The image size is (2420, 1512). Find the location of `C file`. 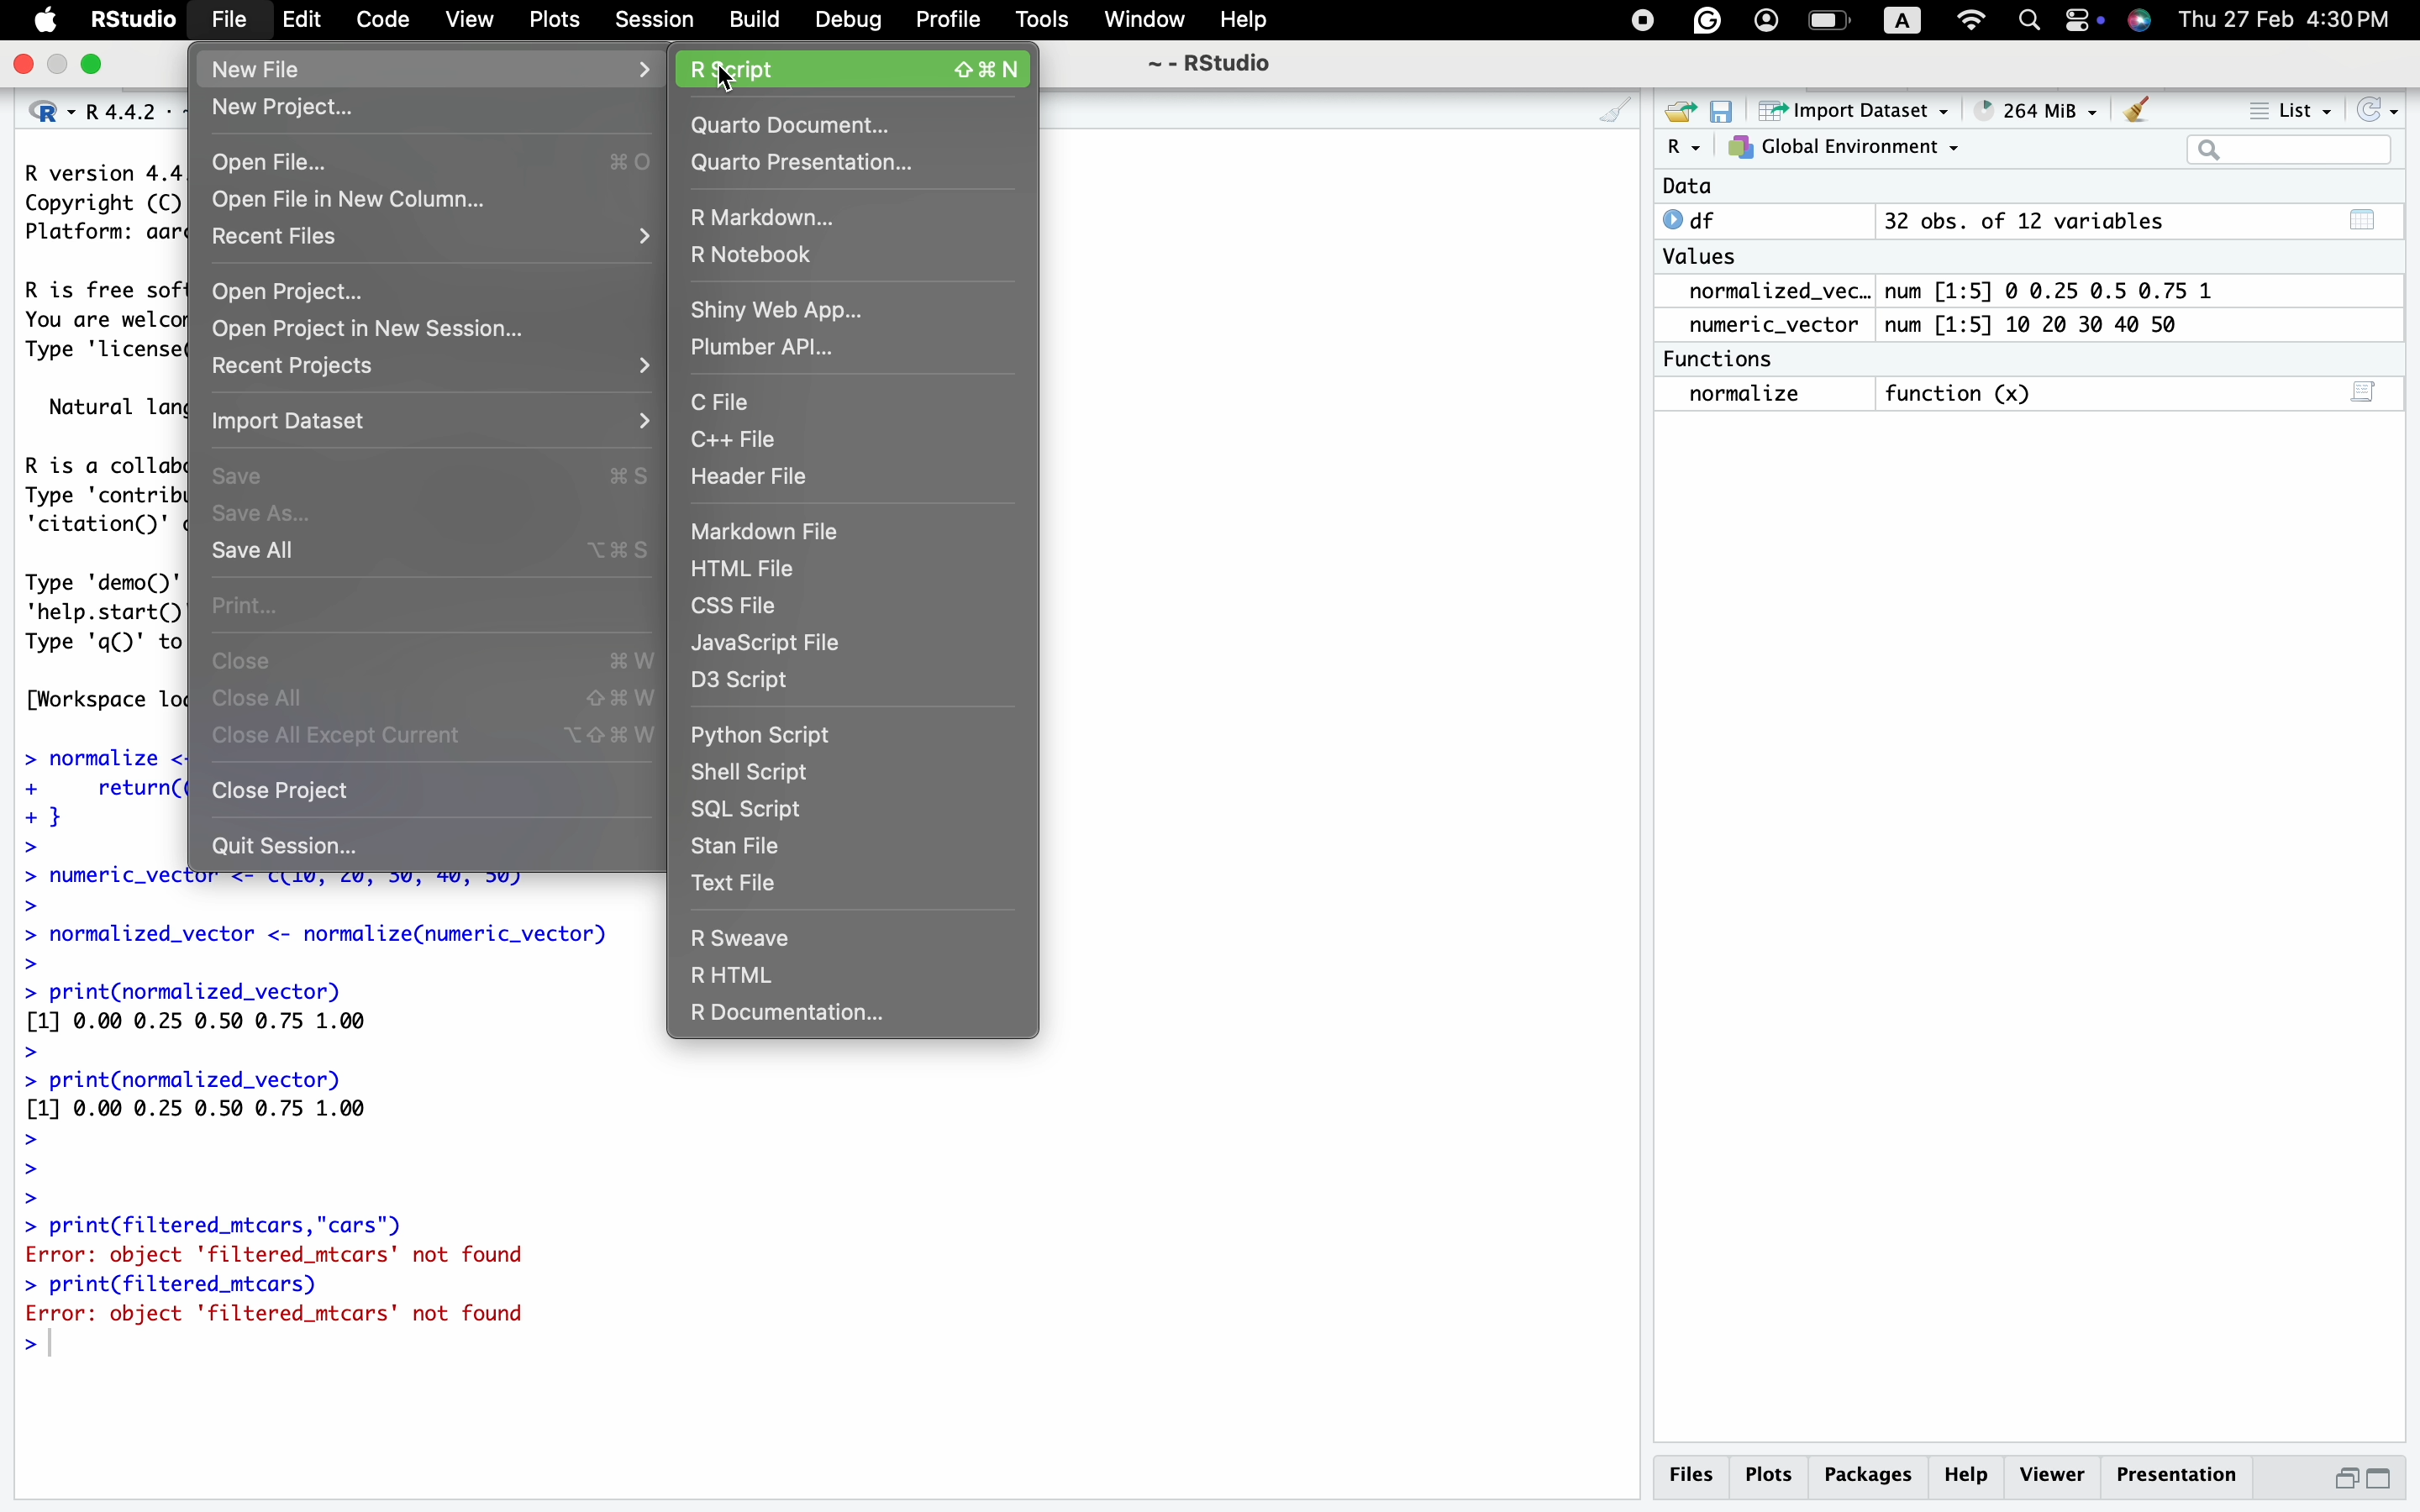

C file is located at coordinates (848, 399).